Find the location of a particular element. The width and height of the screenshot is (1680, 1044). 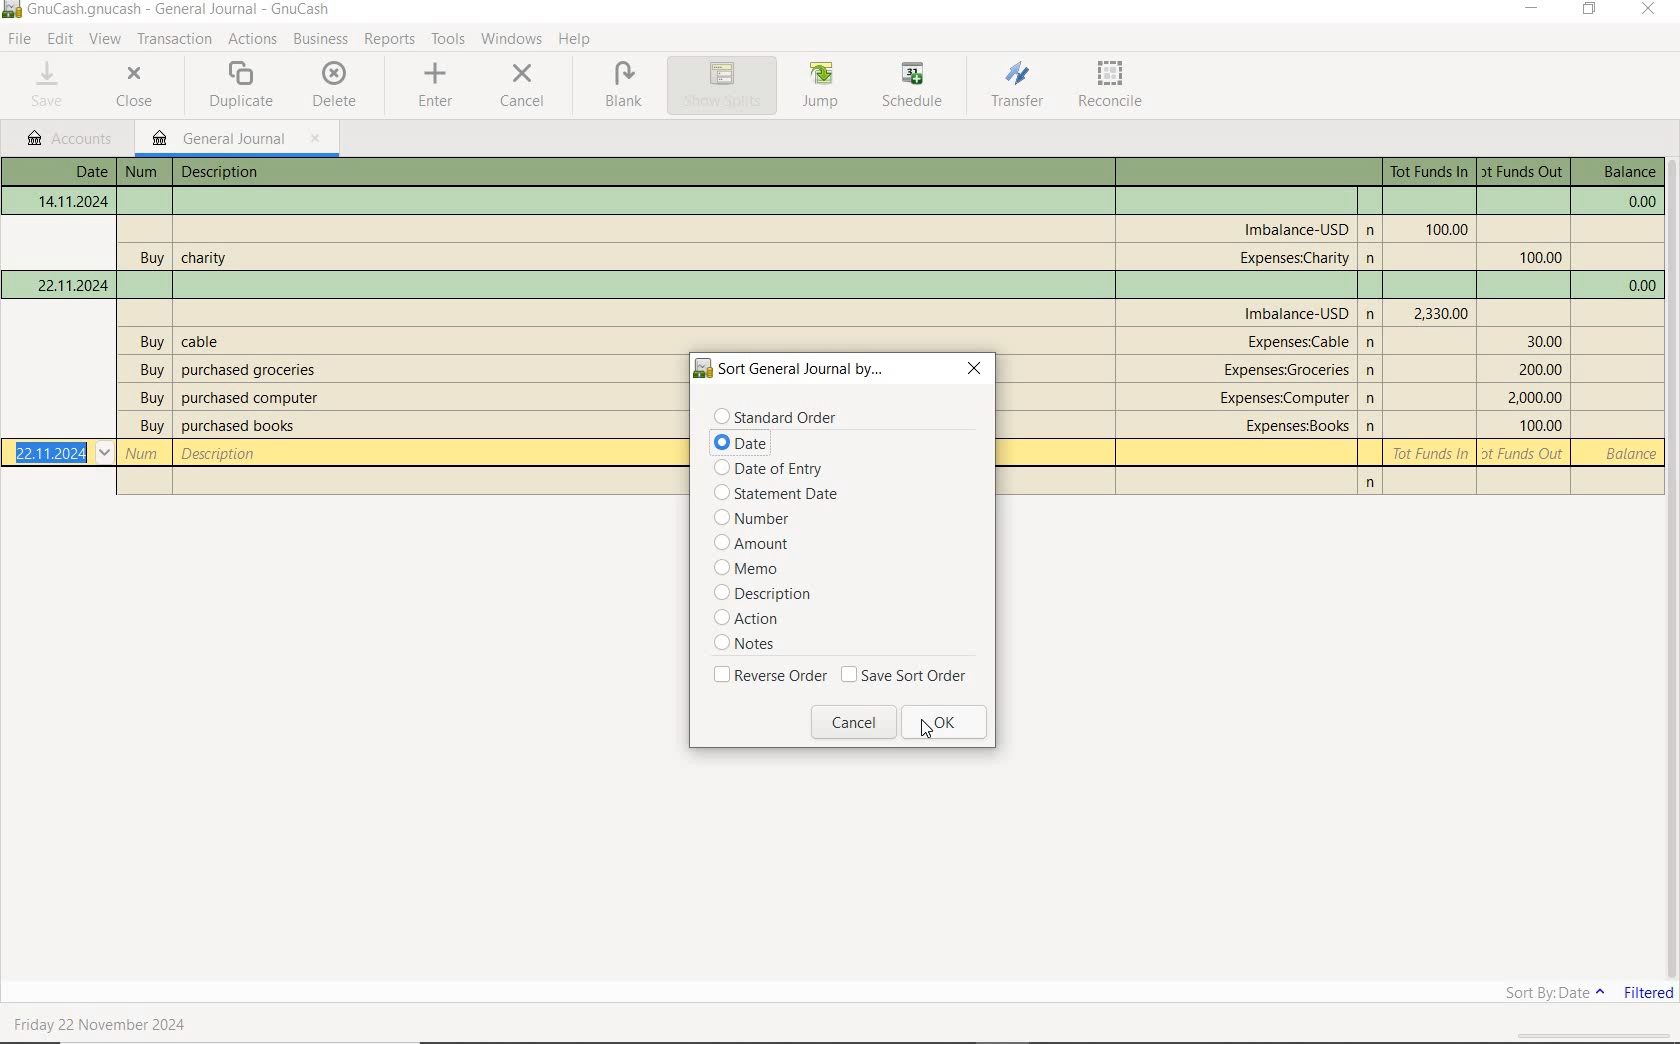

n is located at coordinates (1375, 345).